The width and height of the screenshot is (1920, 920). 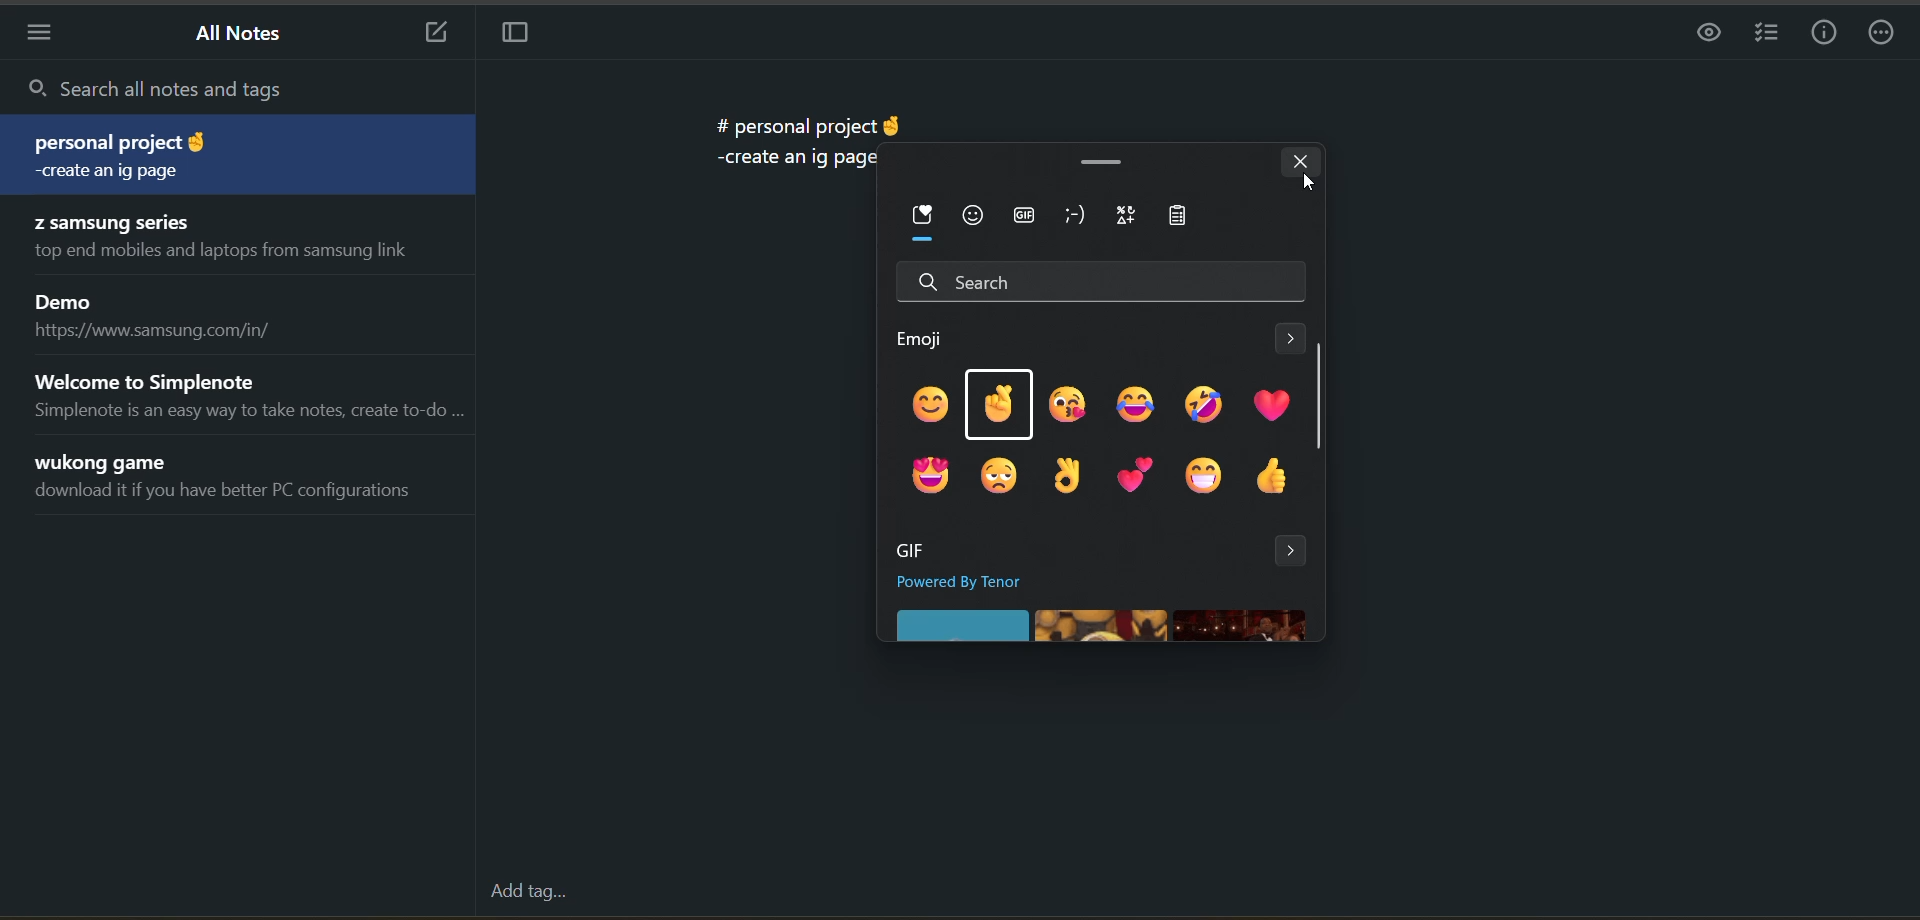 I want to click on note title and preview, so click(x=232, y=475).